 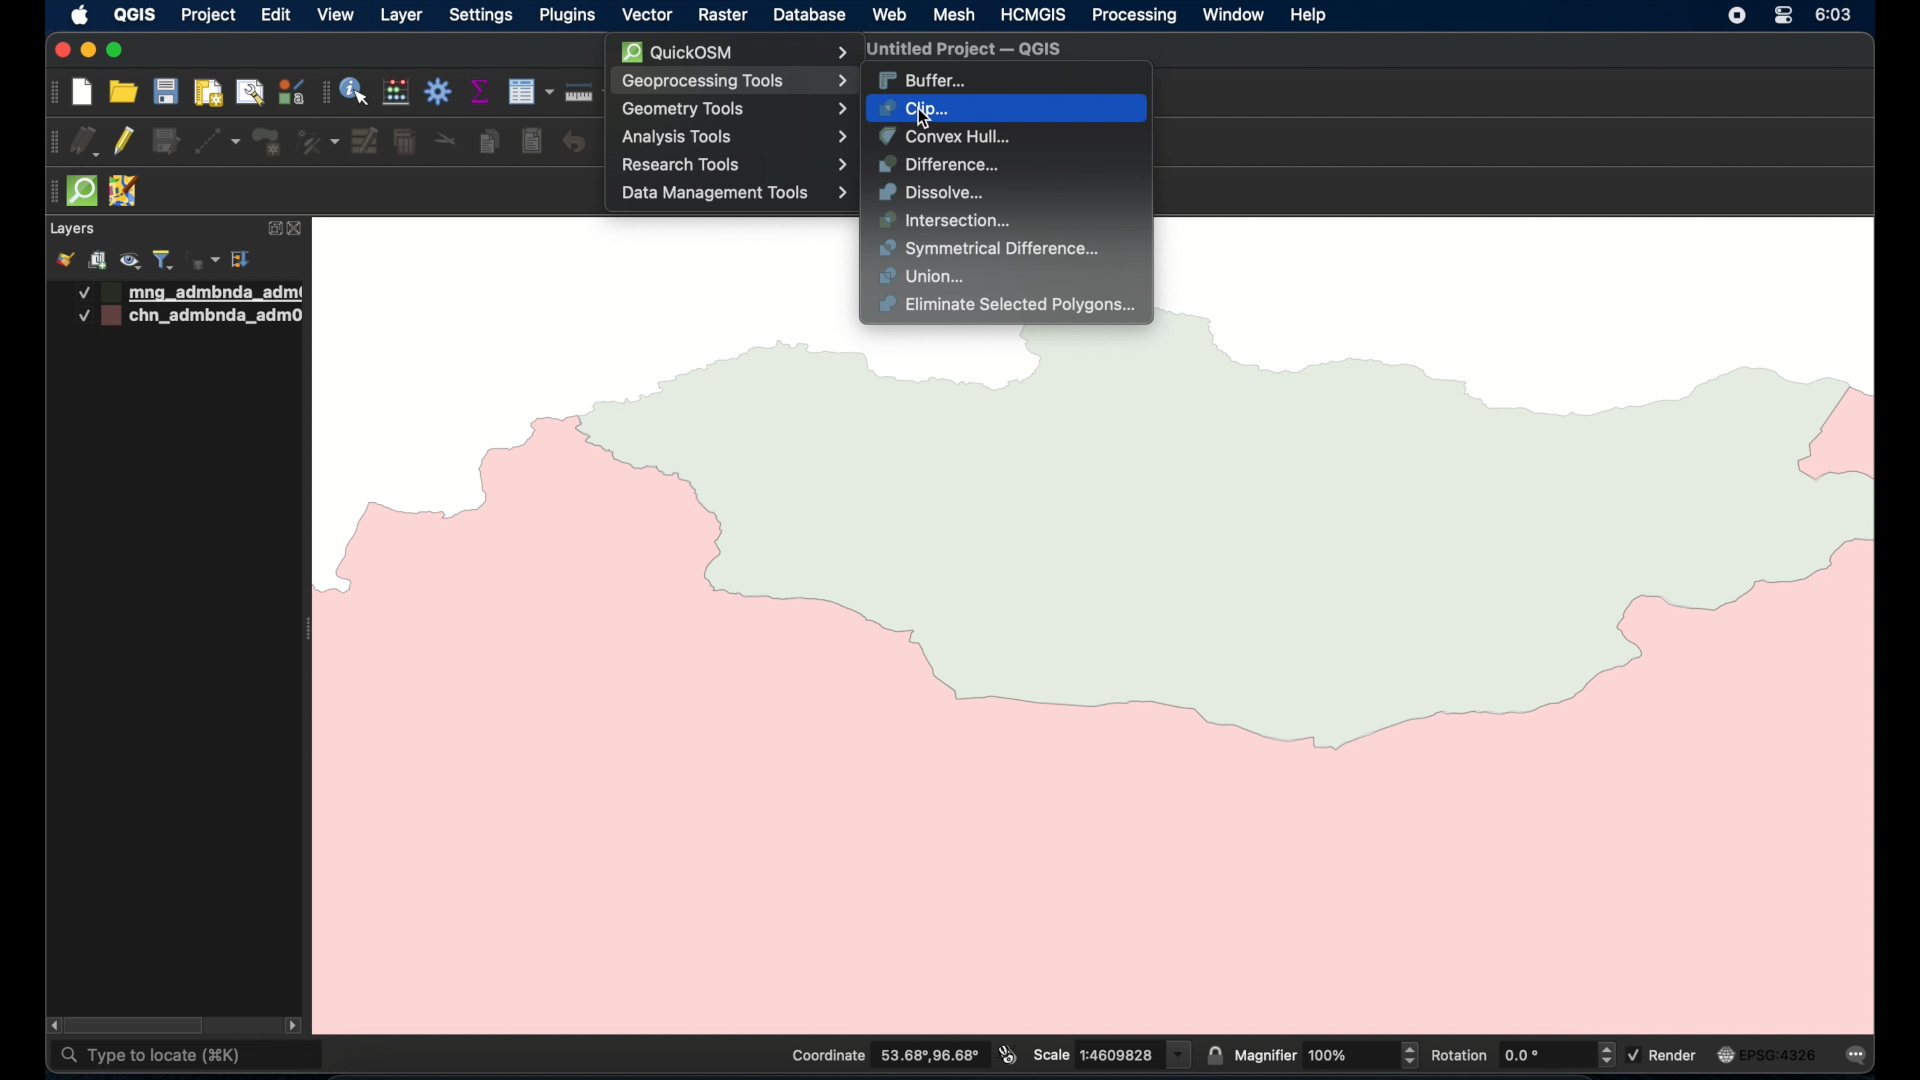 What do you see at coordinates (299, 229) in the screenshot?
I see `close` at bounding box center [299, 229].